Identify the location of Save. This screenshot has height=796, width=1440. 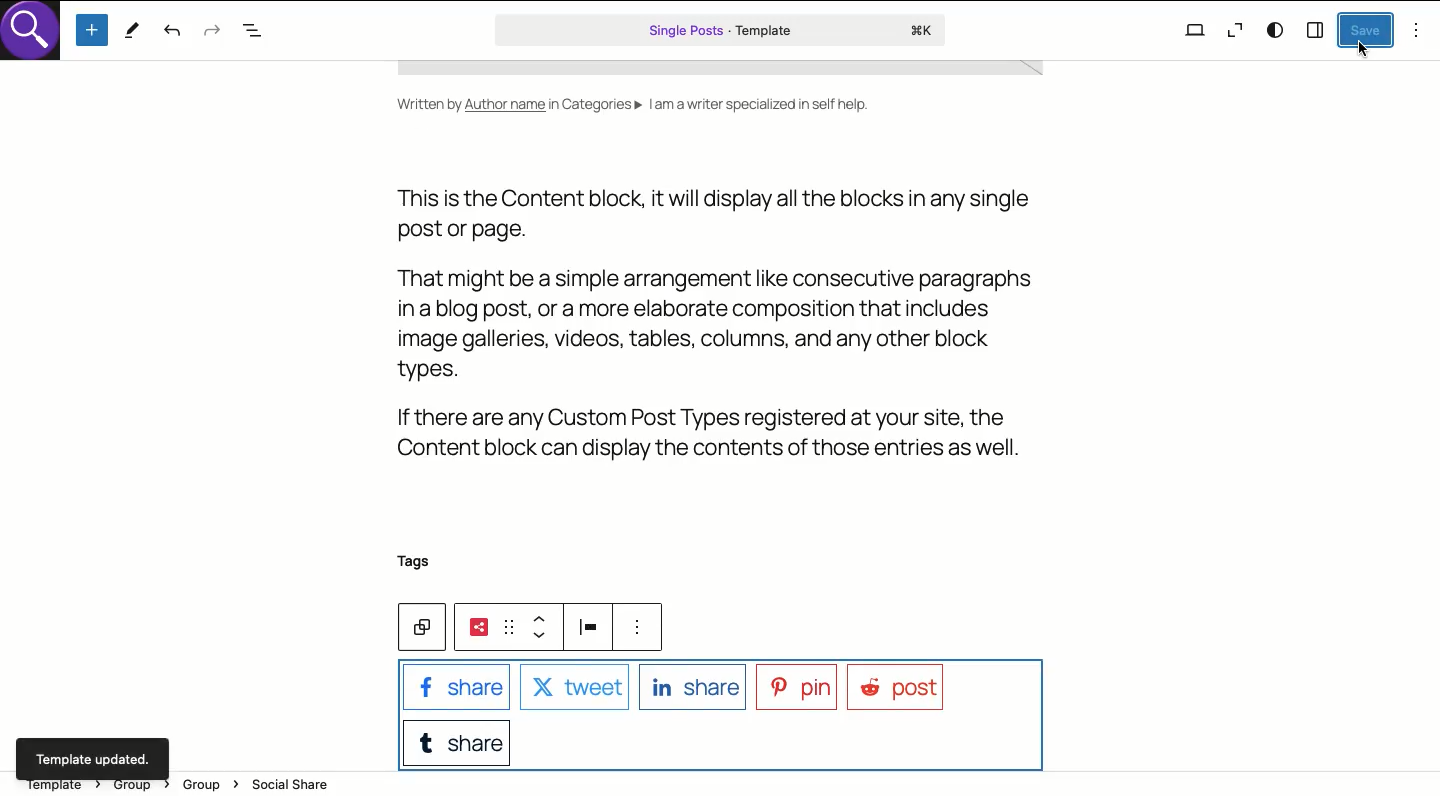
(1366, 30).